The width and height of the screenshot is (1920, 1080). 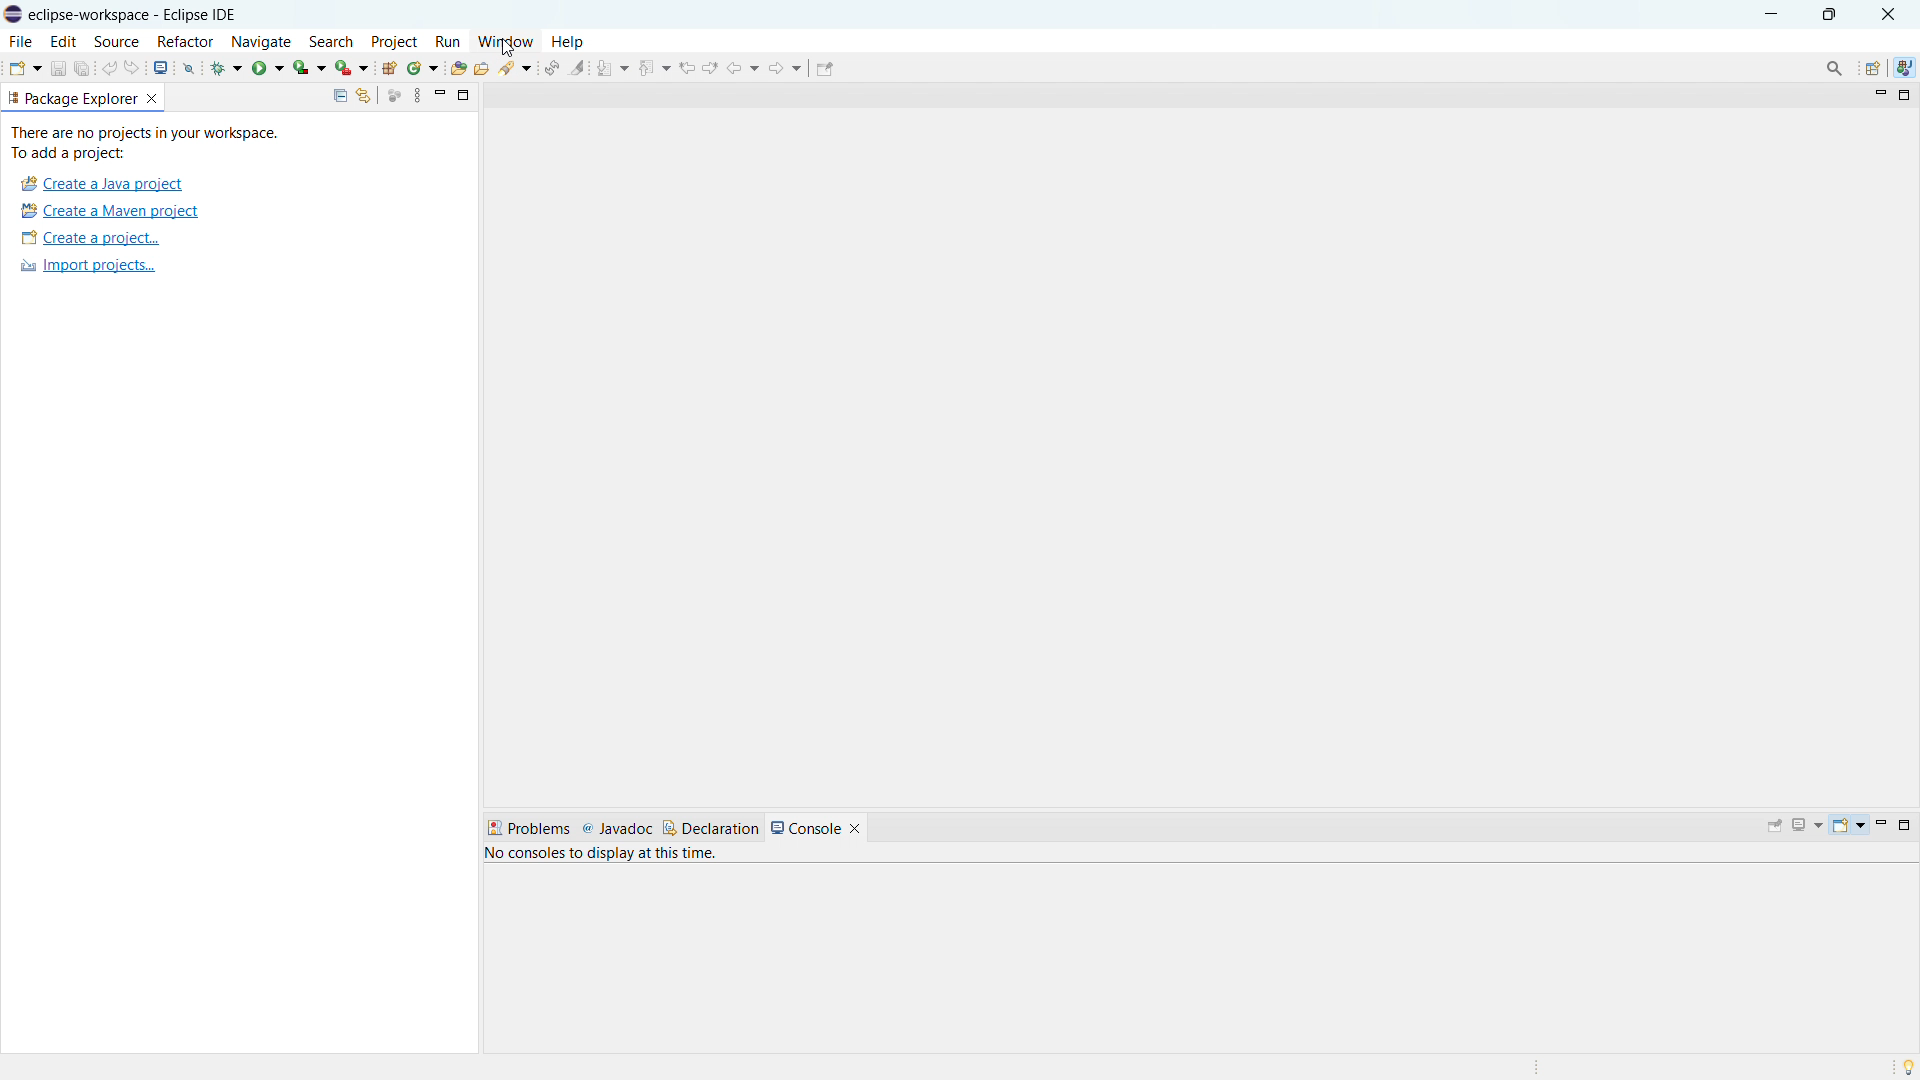 What do you see at coordinates (711, 67) in the screenshot?
I see `next edit location` at bounding box center [711, 67].